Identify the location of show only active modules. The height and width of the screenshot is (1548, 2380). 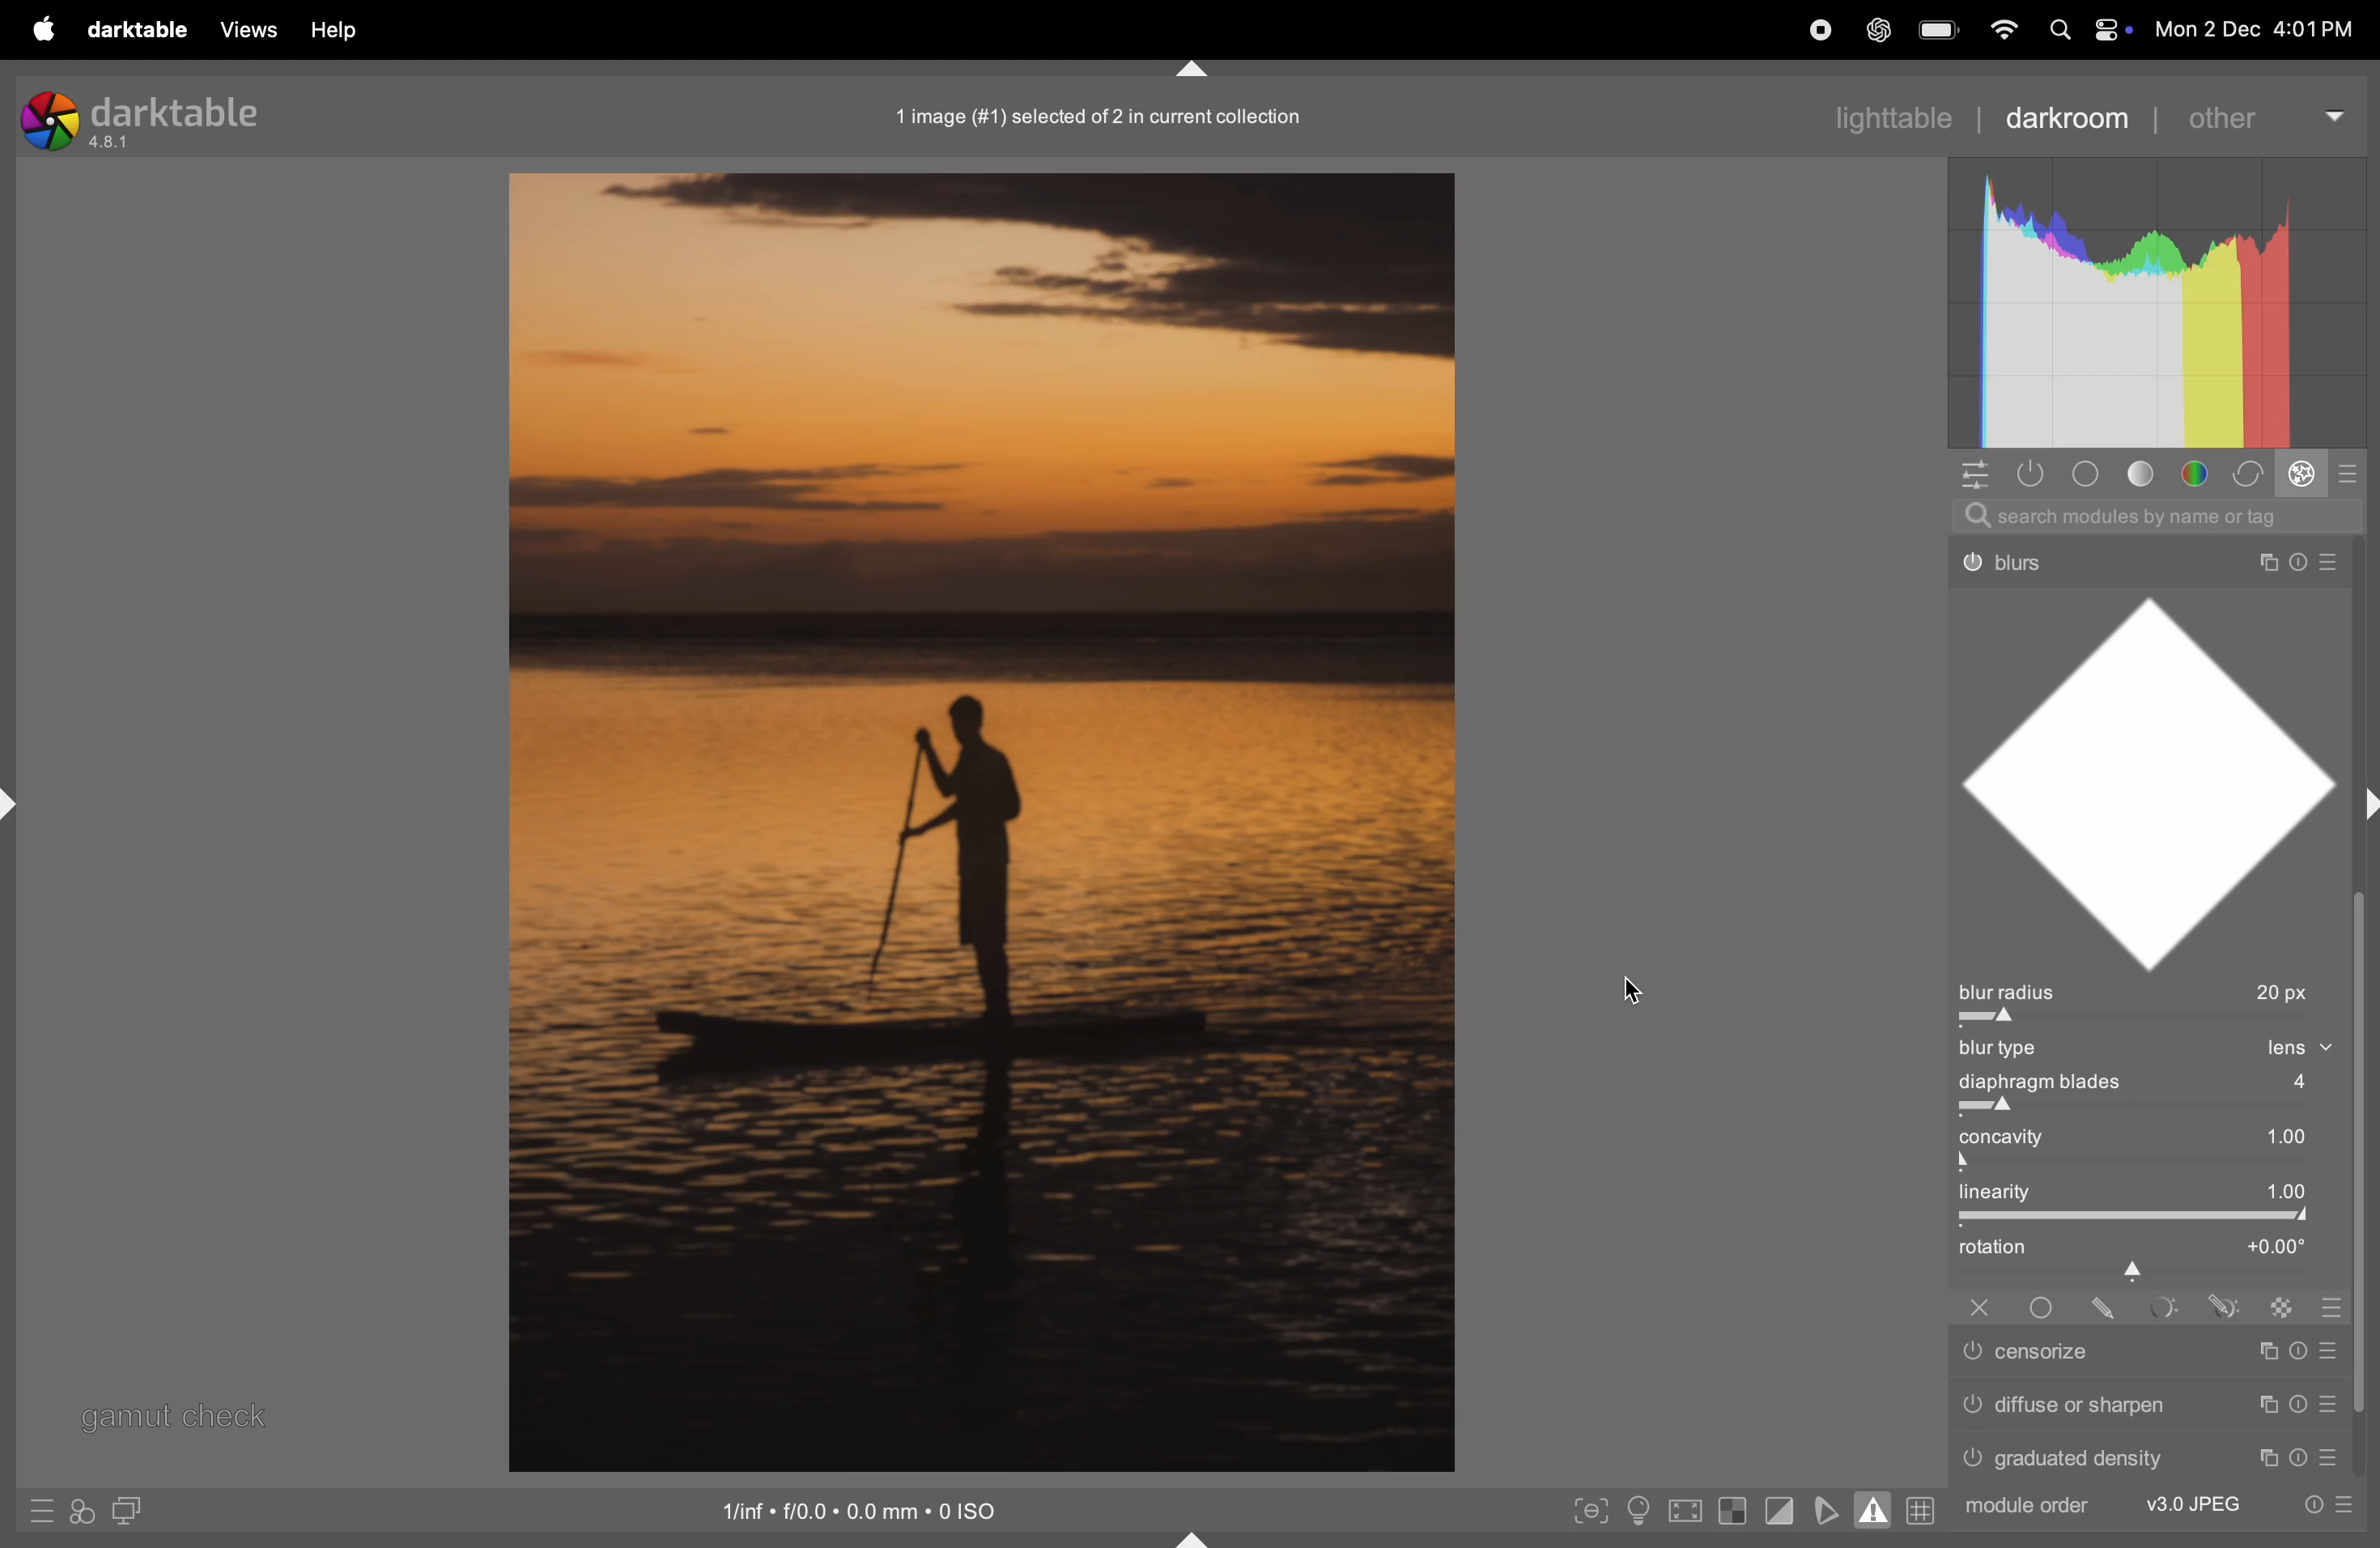
(2029, 473).